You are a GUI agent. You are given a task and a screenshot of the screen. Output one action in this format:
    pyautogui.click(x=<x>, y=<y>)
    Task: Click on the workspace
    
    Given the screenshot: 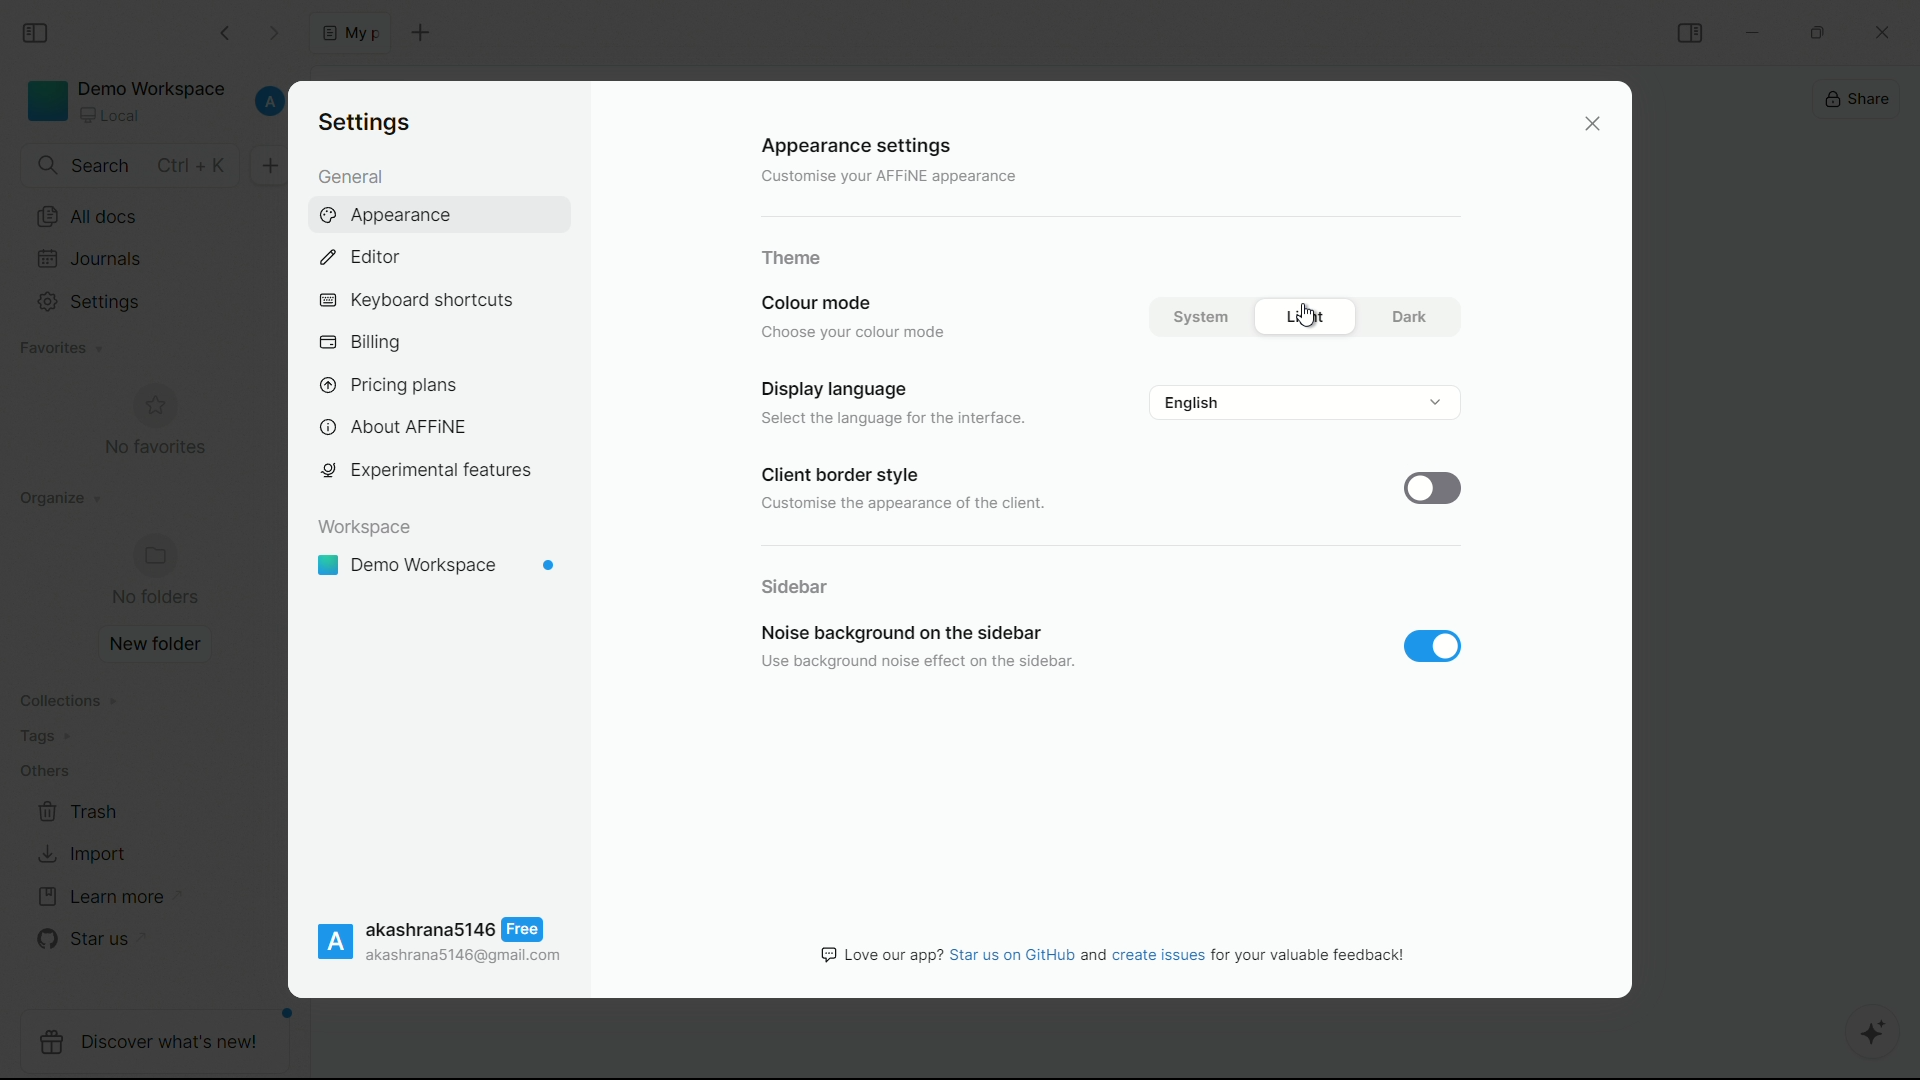 What is the action you would take?
    pyautogui.click(x=365, y=527)
    